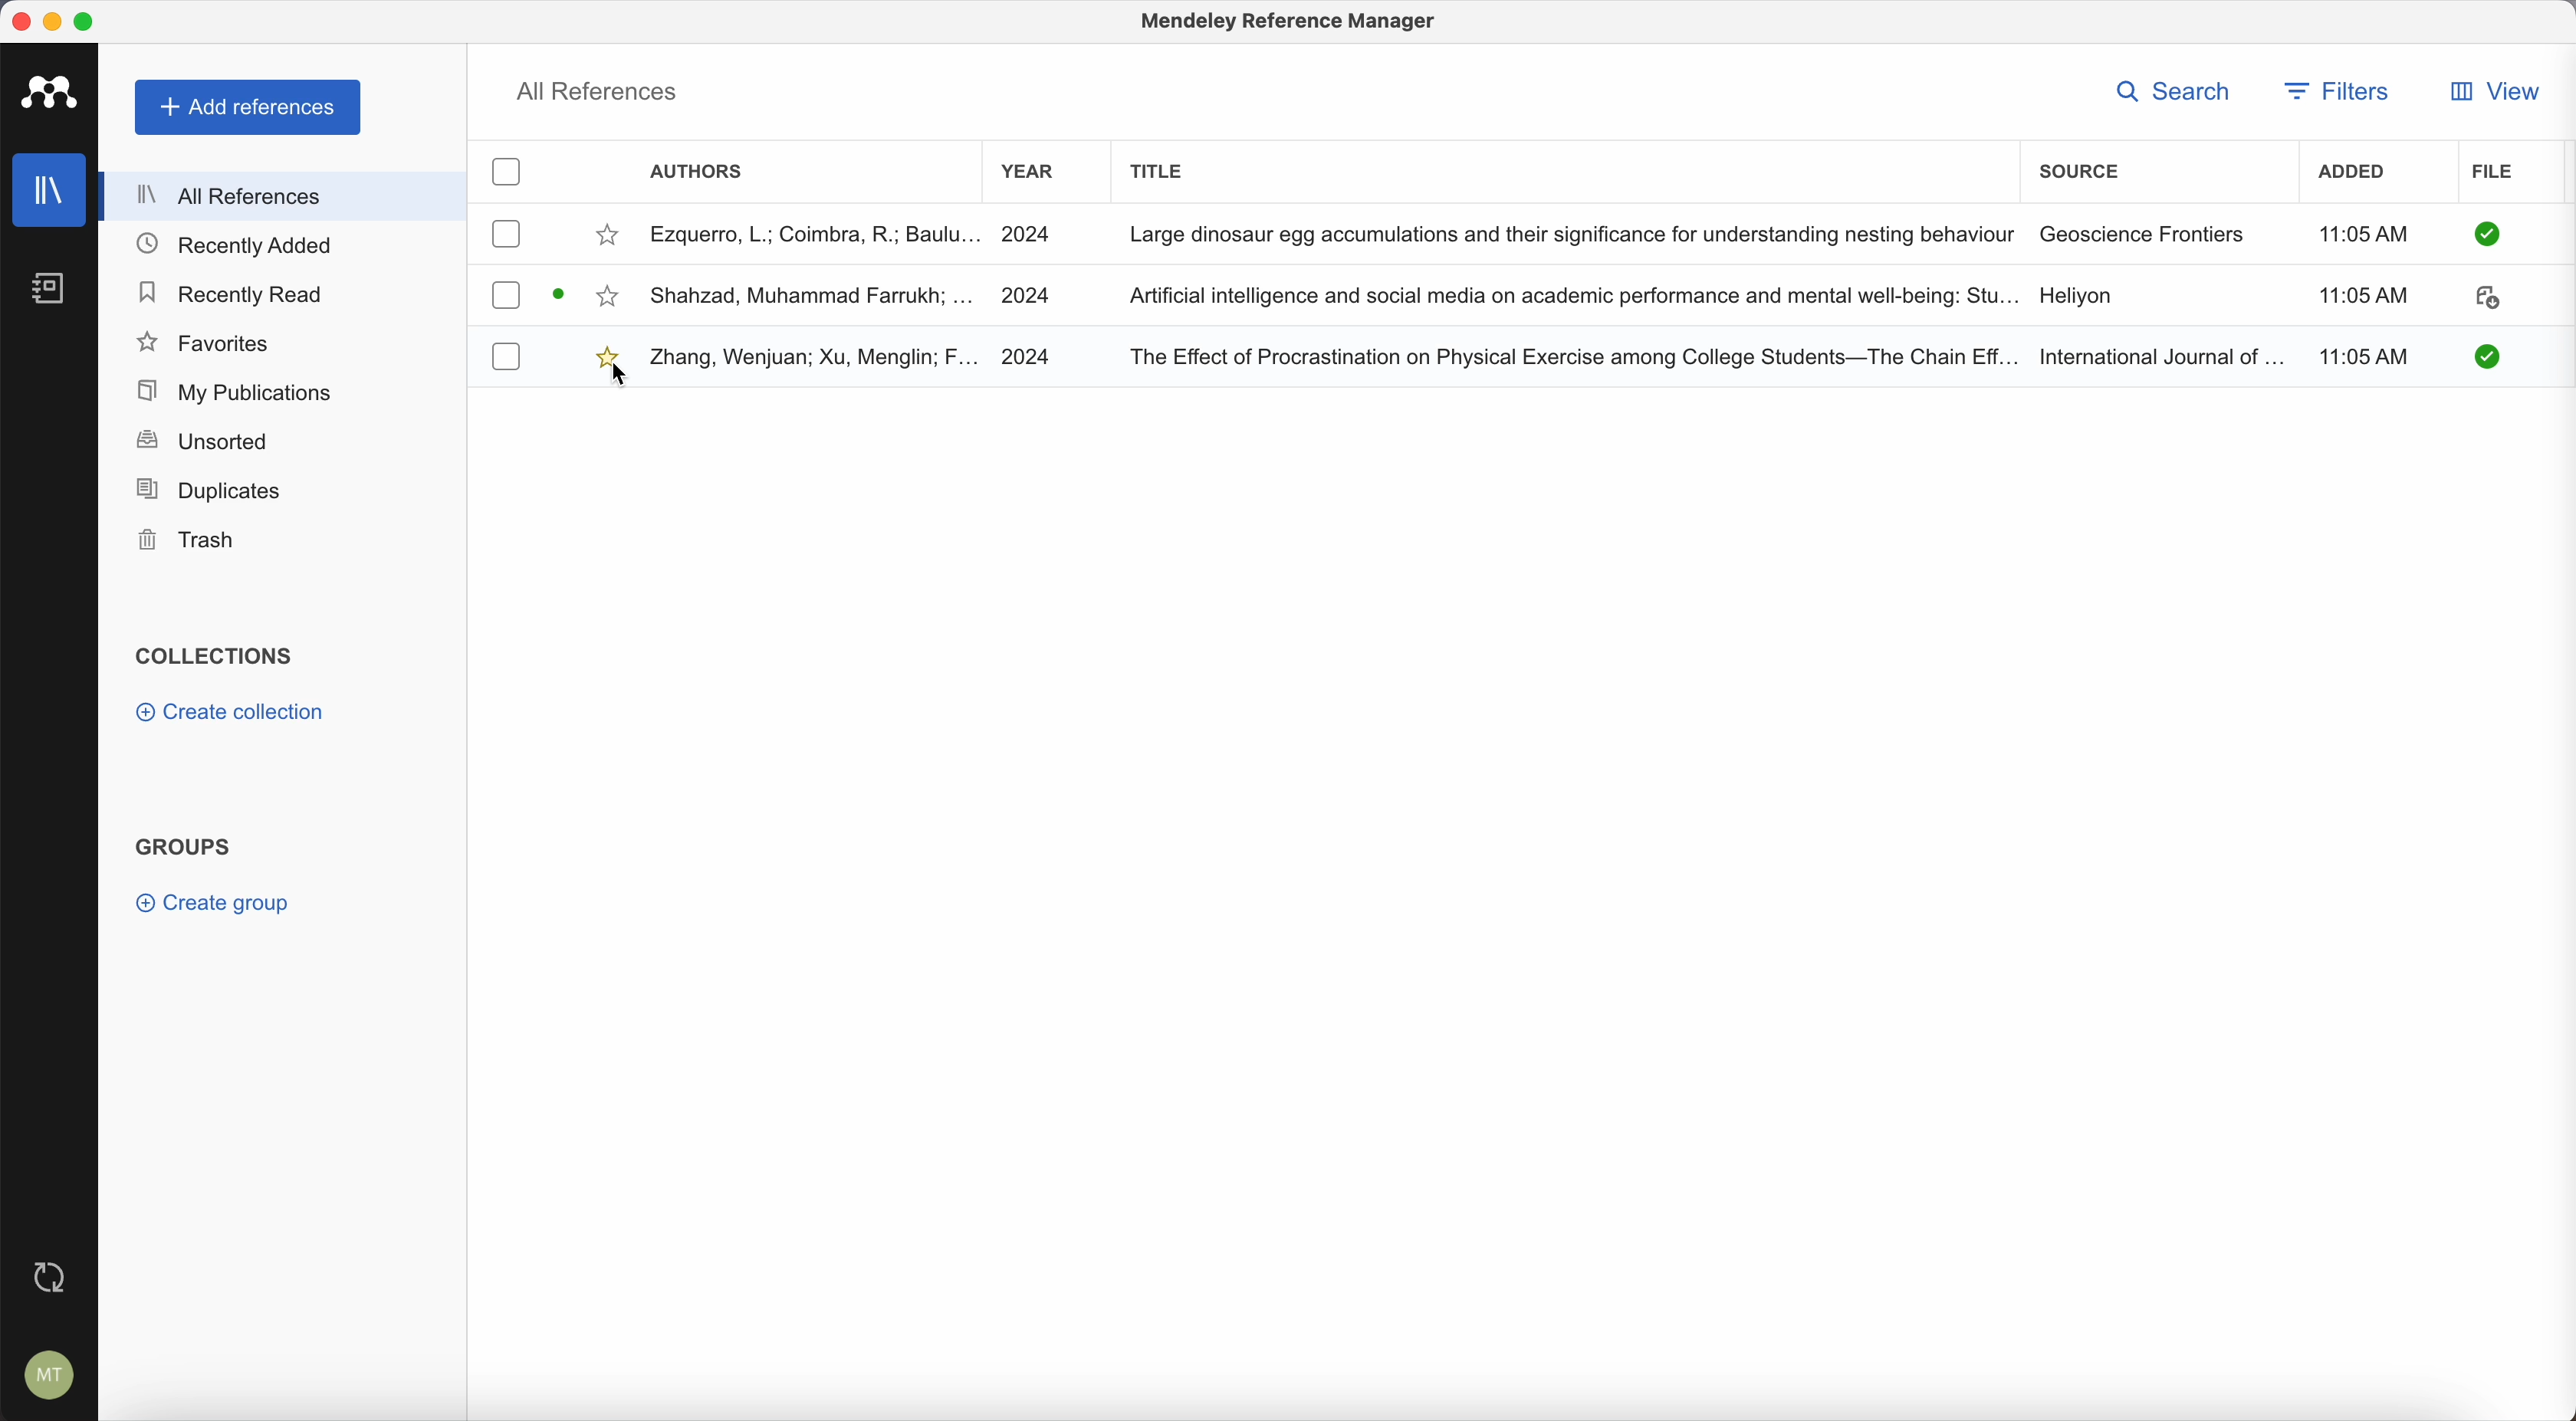 This screenshot has height=1421, width=2576. What do you see at coordinates (2362, 298) in the screenshot?
I see `11:05 AM` at bounding box center [2362, 298].